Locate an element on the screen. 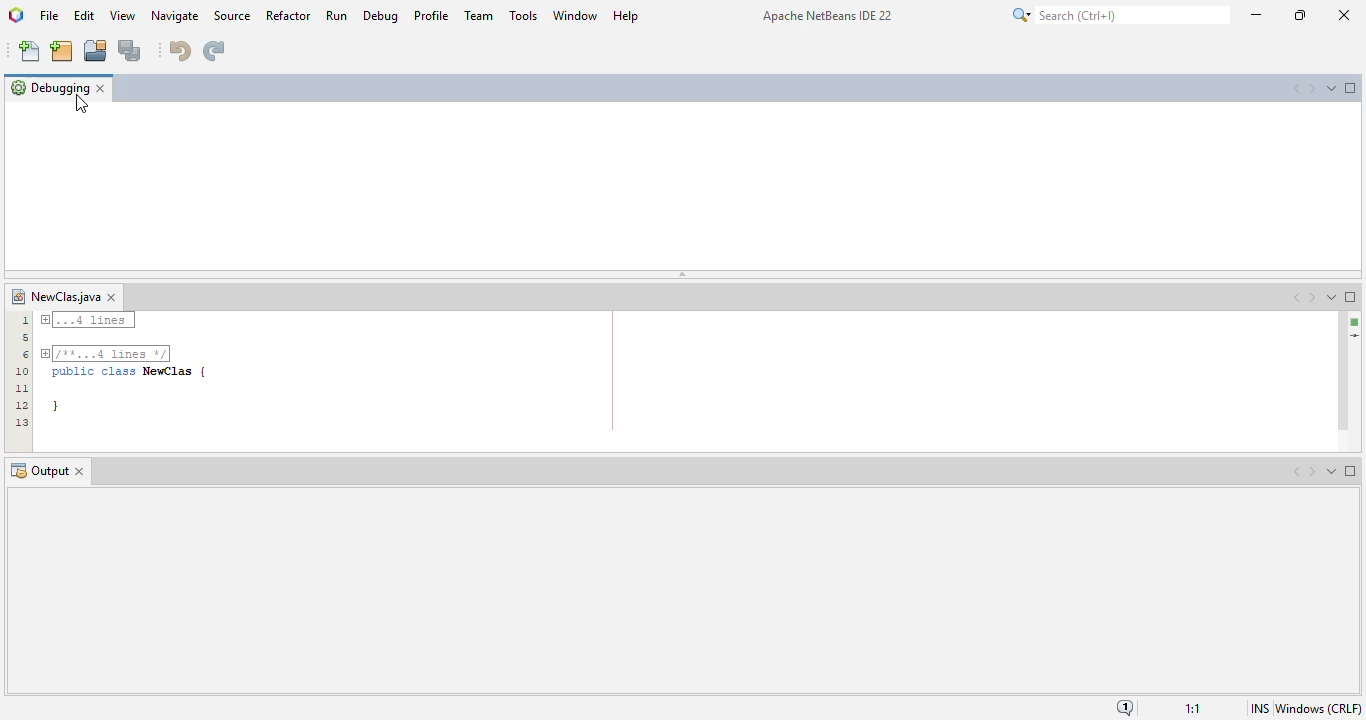 Image resolution: width=1366 pixels, height=720 pixels. maximize is located at coordinates (1300, 15).